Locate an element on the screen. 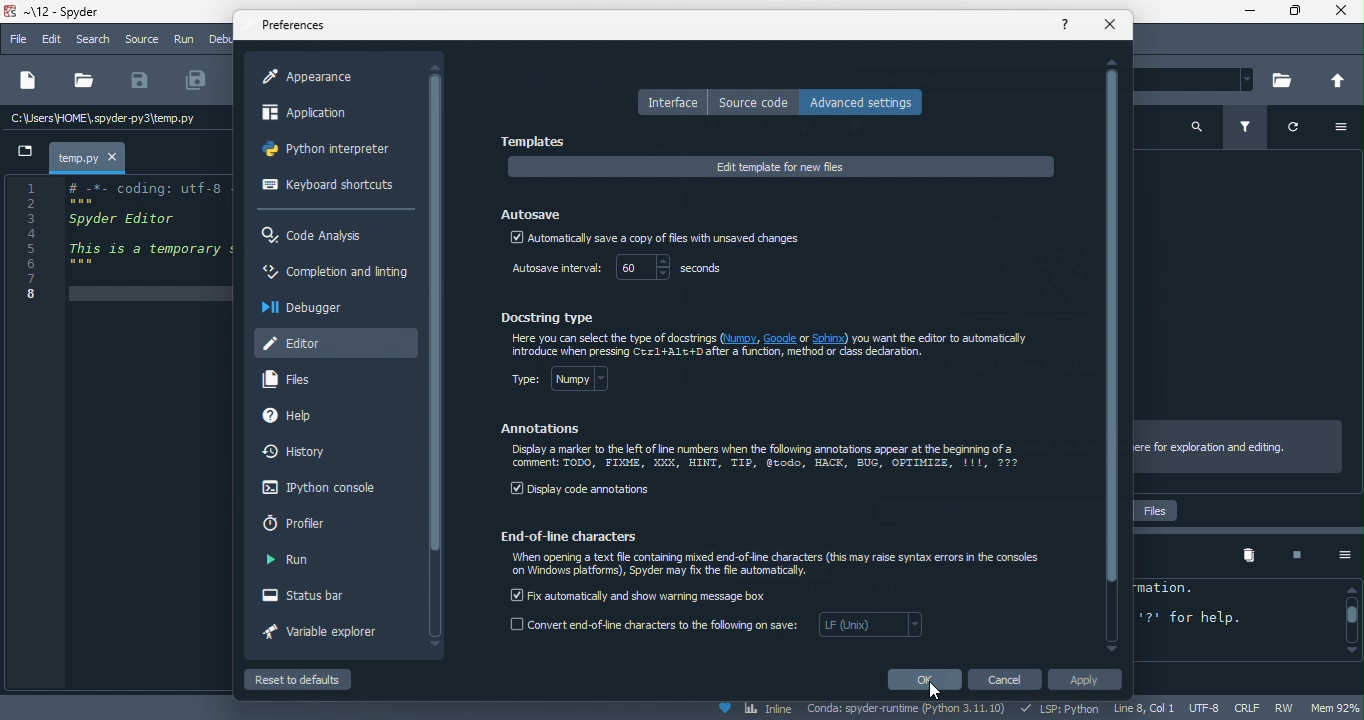  minimize is located at coordinates (1243, 13).